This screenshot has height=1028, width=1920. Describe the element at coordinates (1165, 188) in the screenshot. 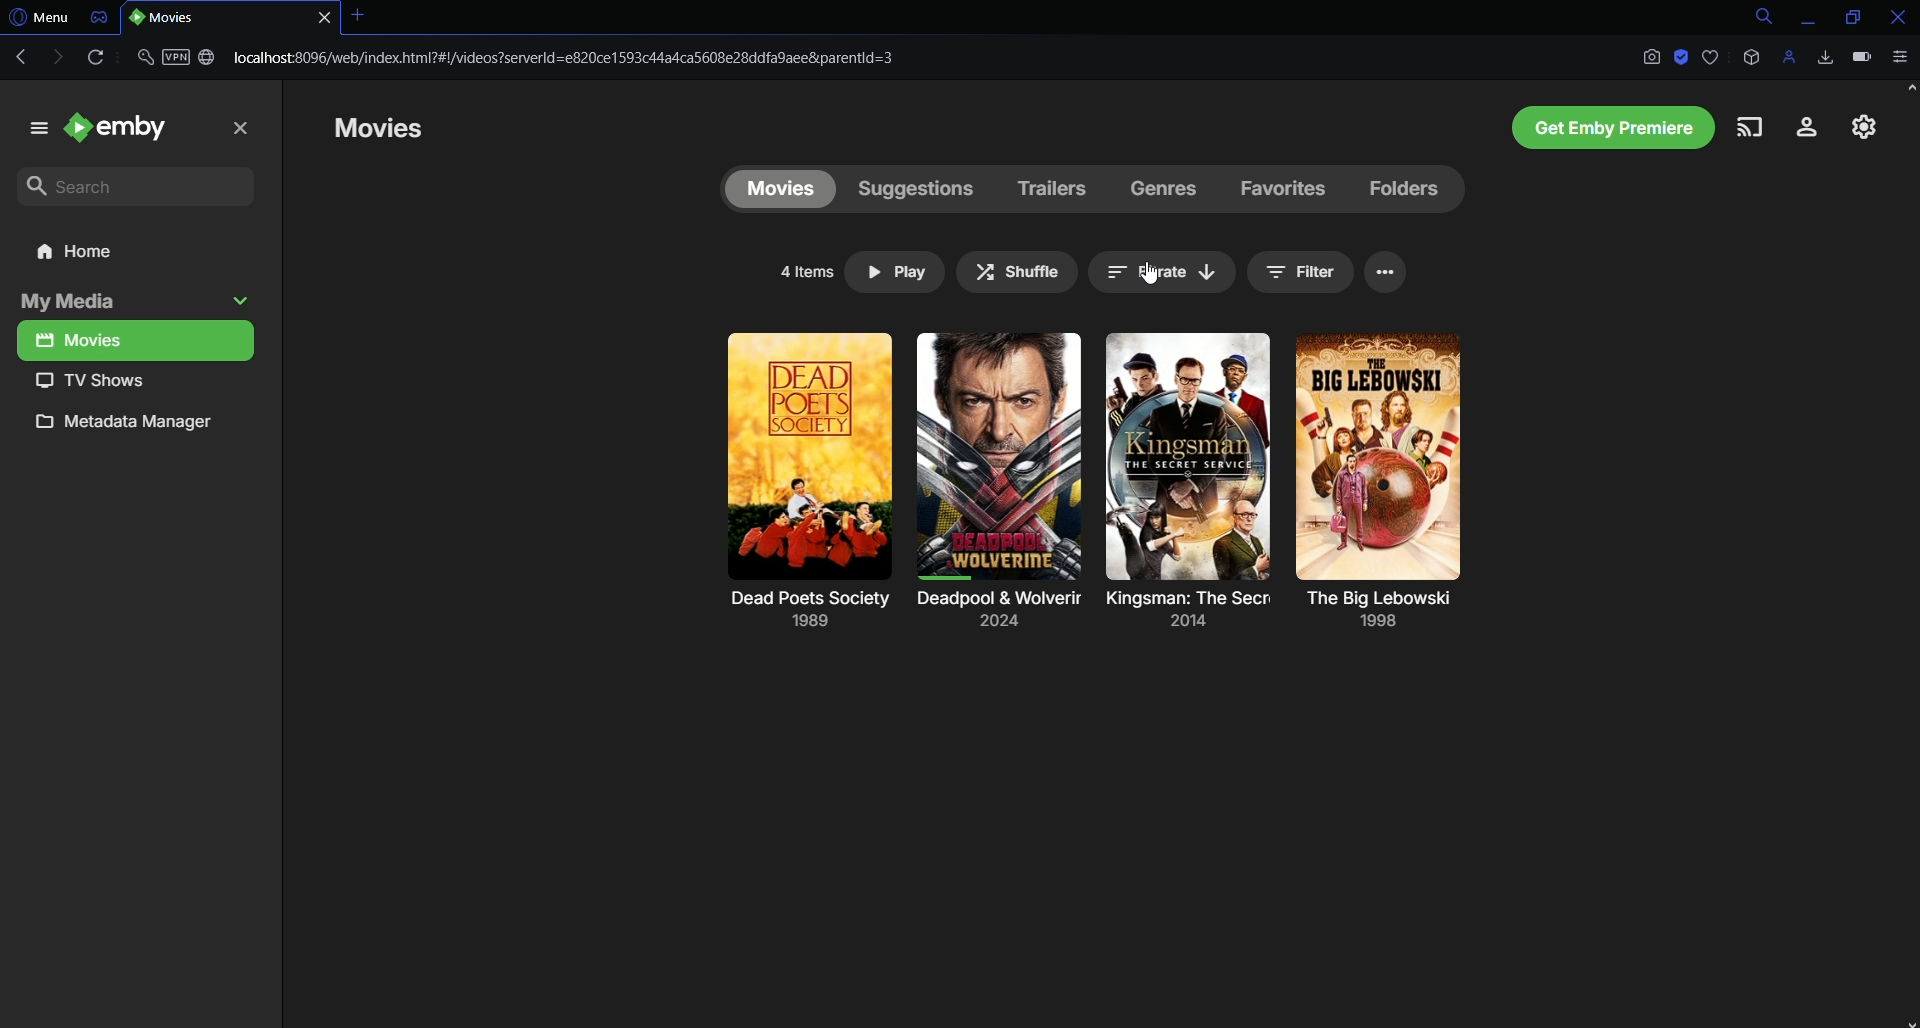

I see `Genres` at that location.